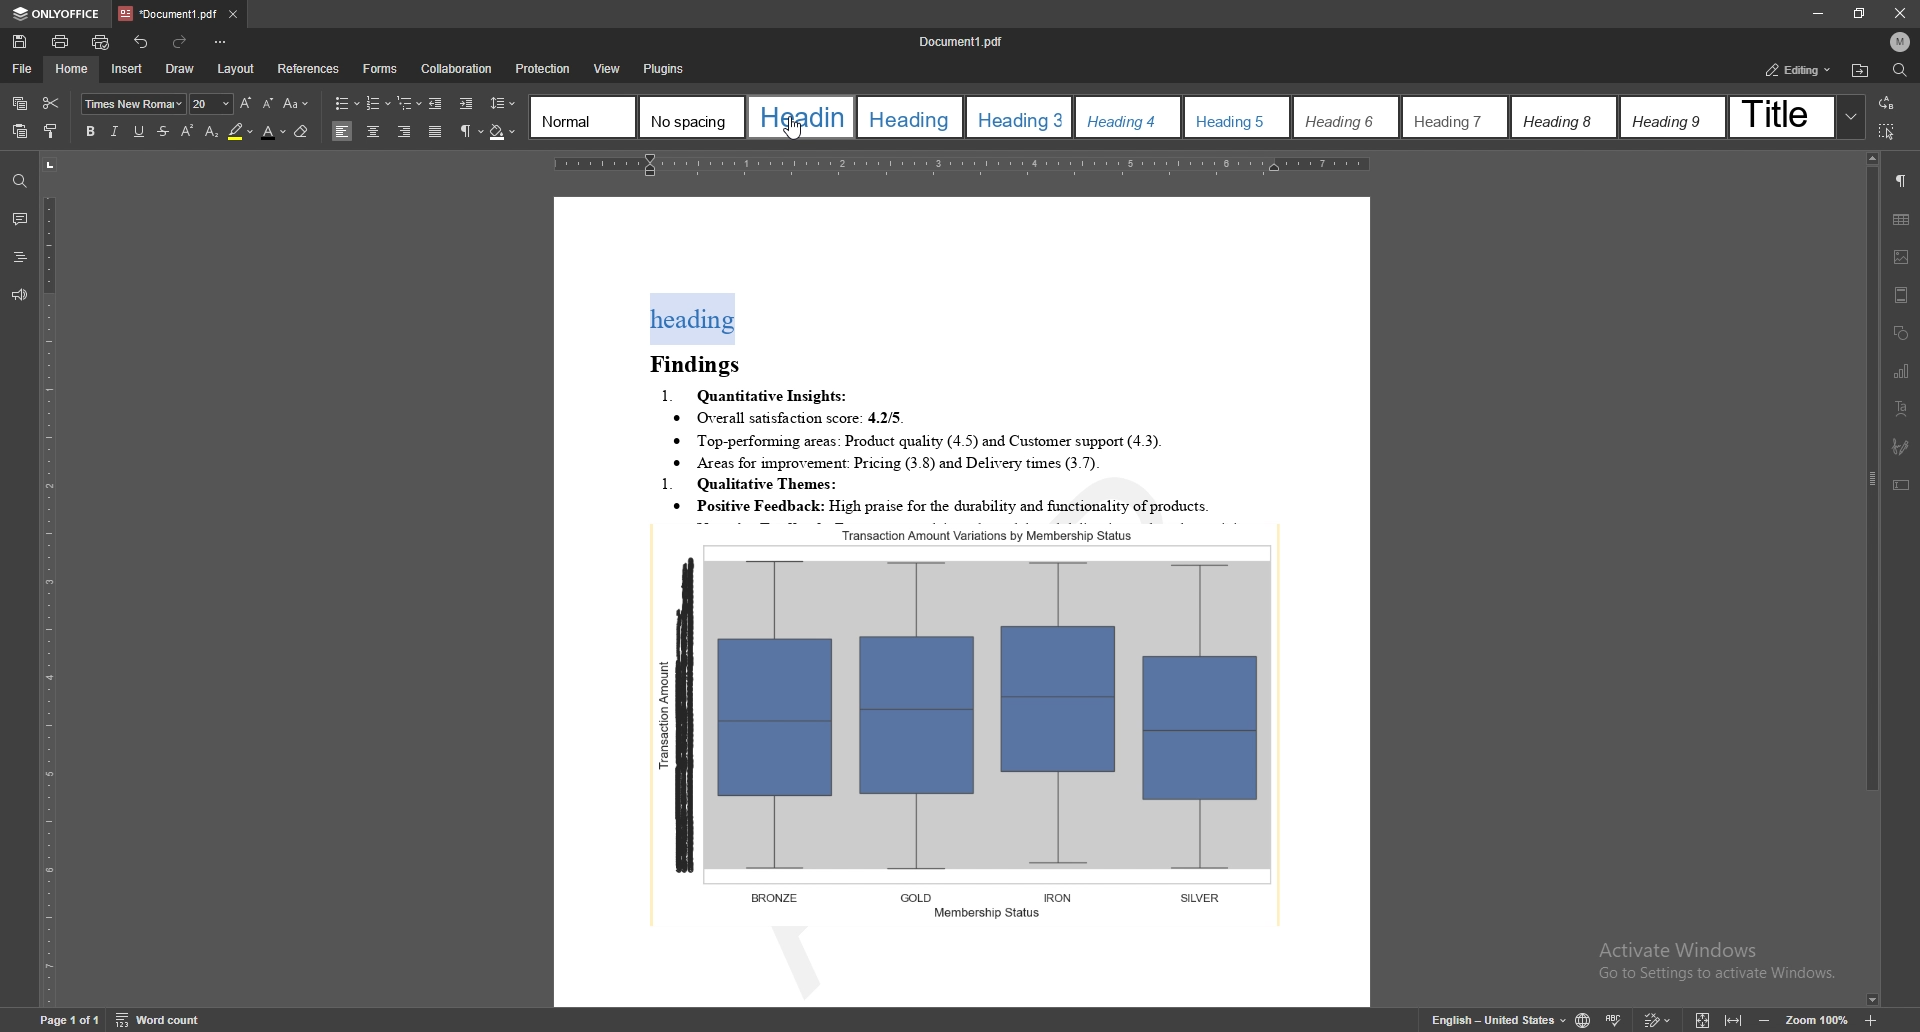 The height and width of the screenshot is (1032, 1920). Describe the element at coordinates (457, 69) in the screenshot. I see `Collaboration` at that location.